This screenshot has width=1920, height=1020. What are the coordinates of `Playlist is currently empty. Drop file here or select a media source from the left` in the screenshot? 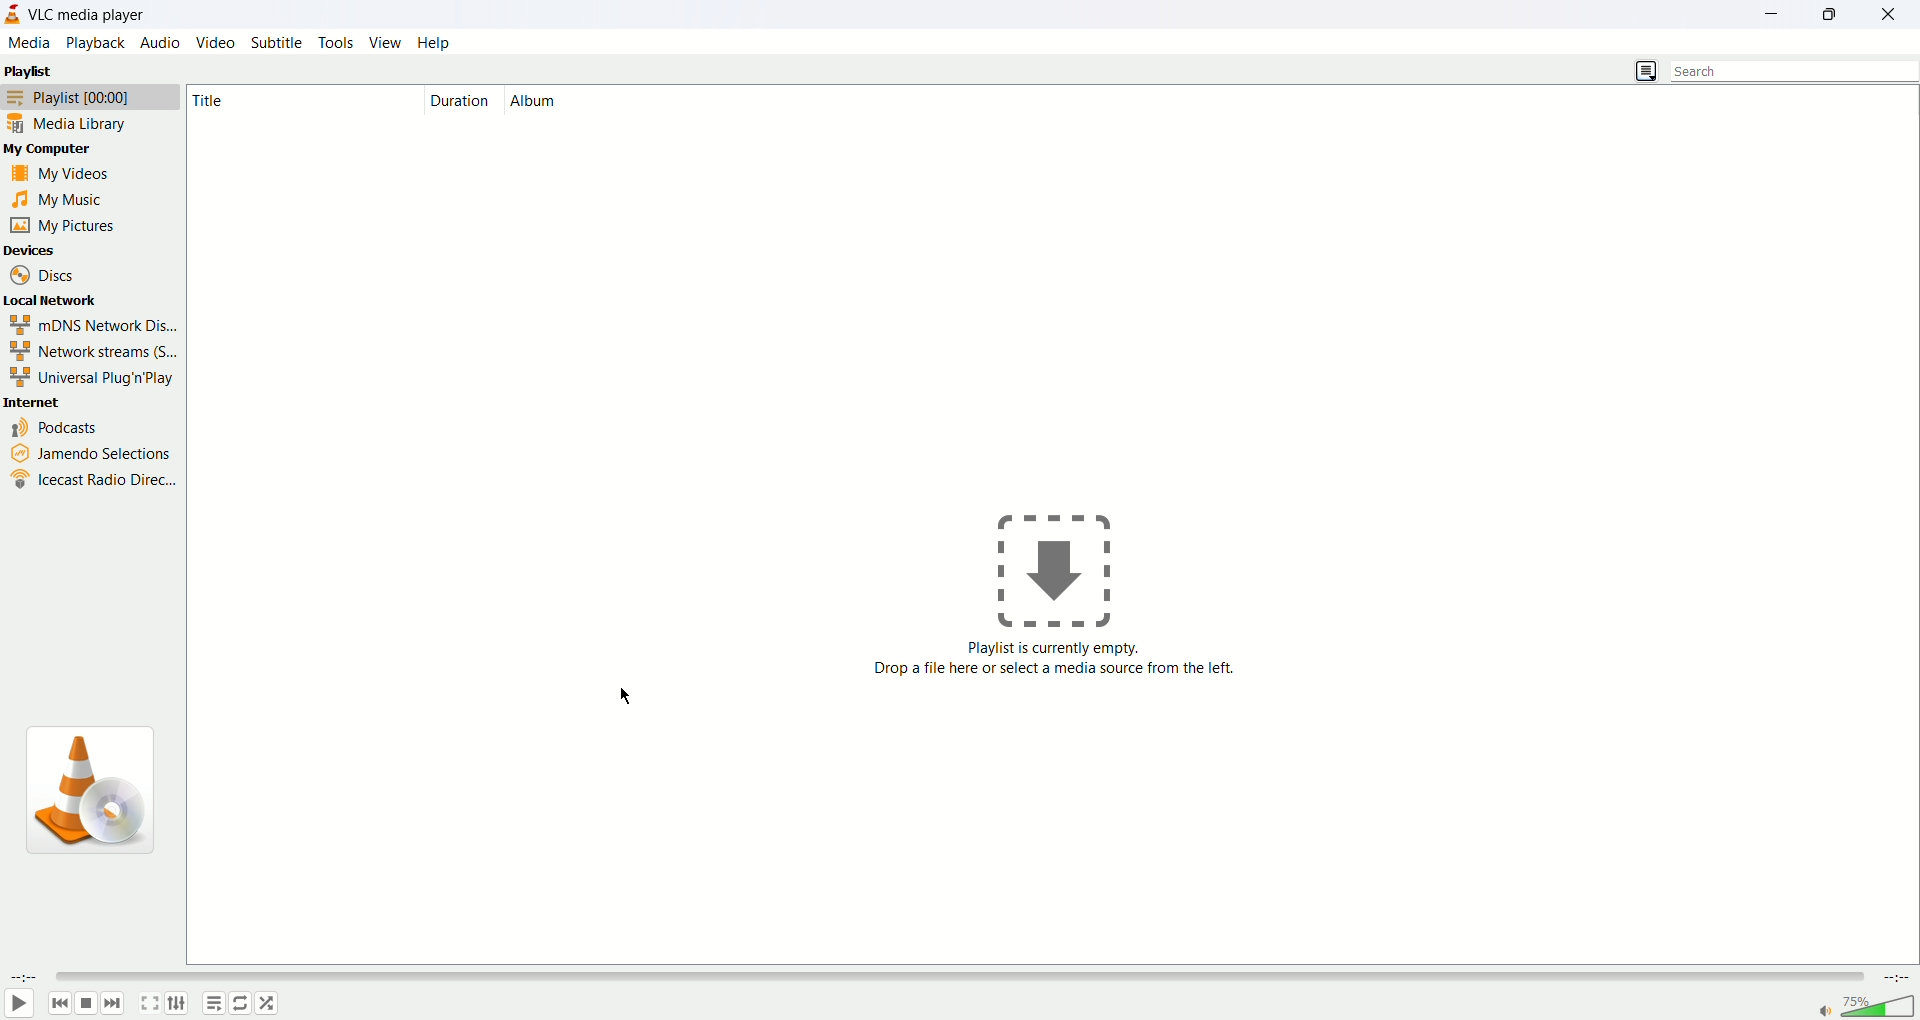 It's located at (1047, 669).